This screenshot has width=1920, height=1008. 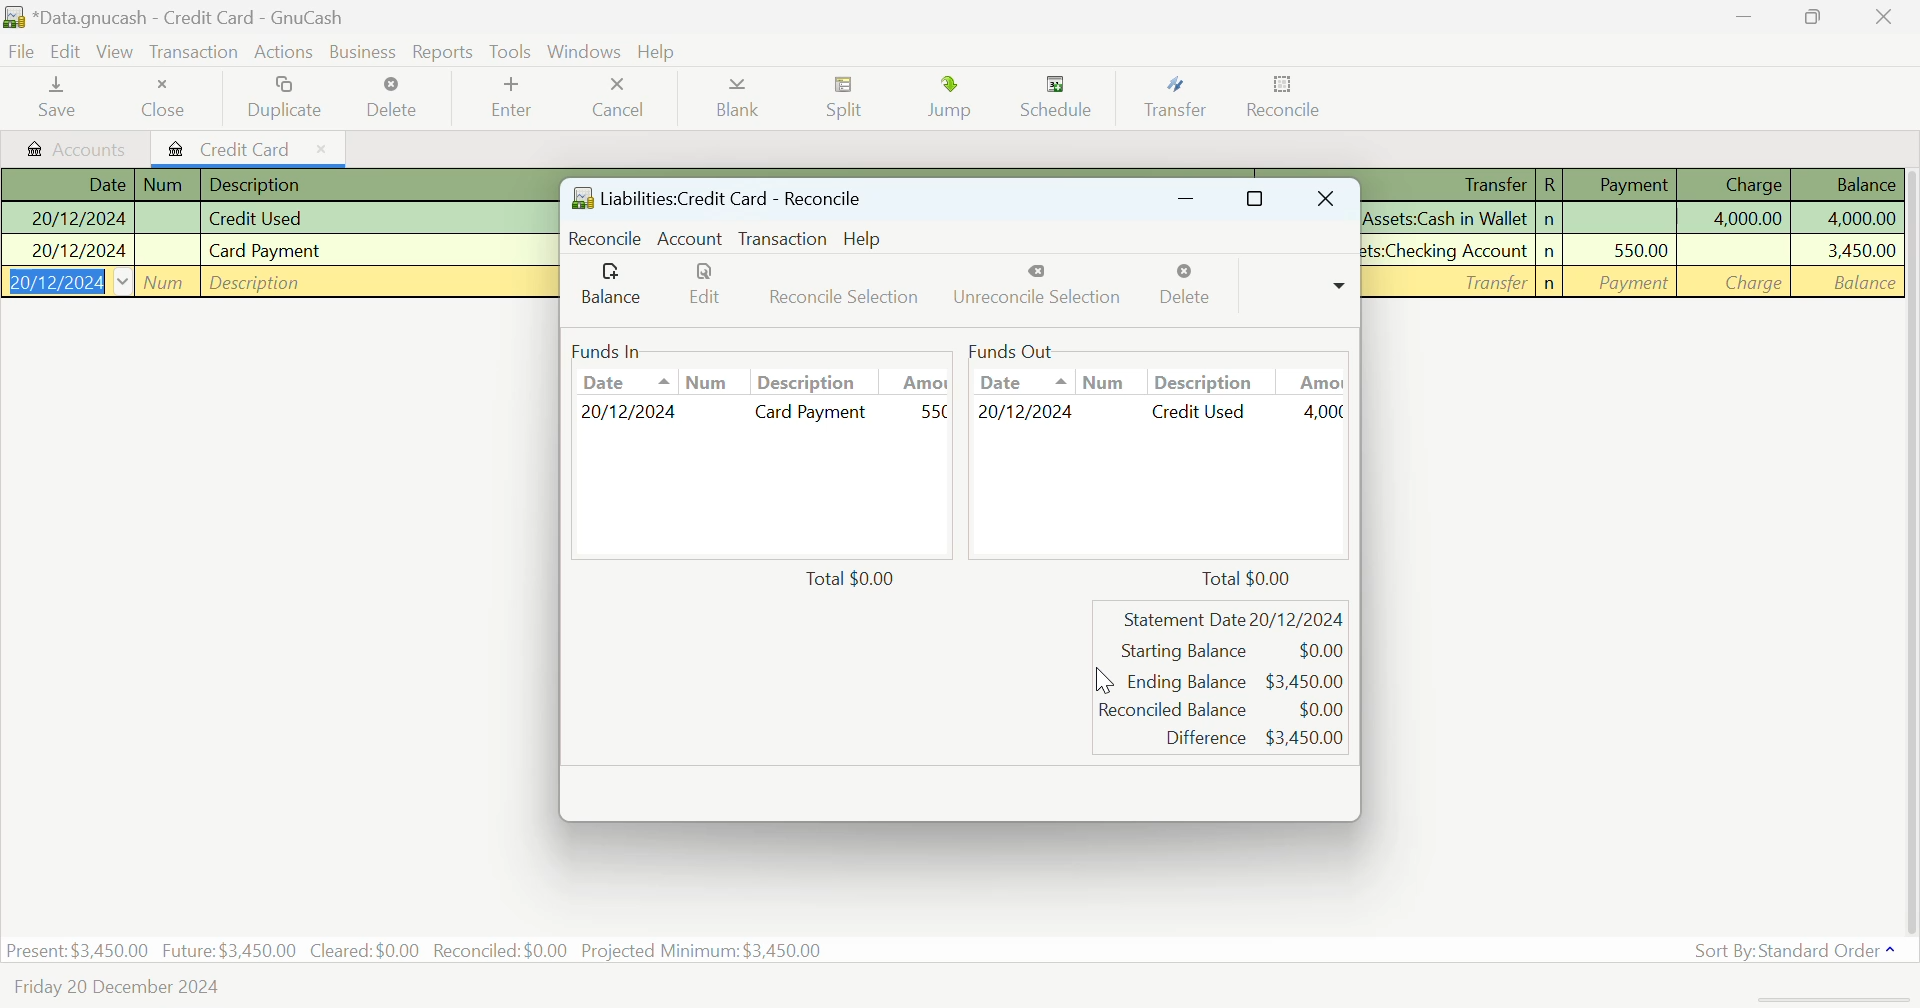 I want to click on Close Window, so click(x=1330, y=201).